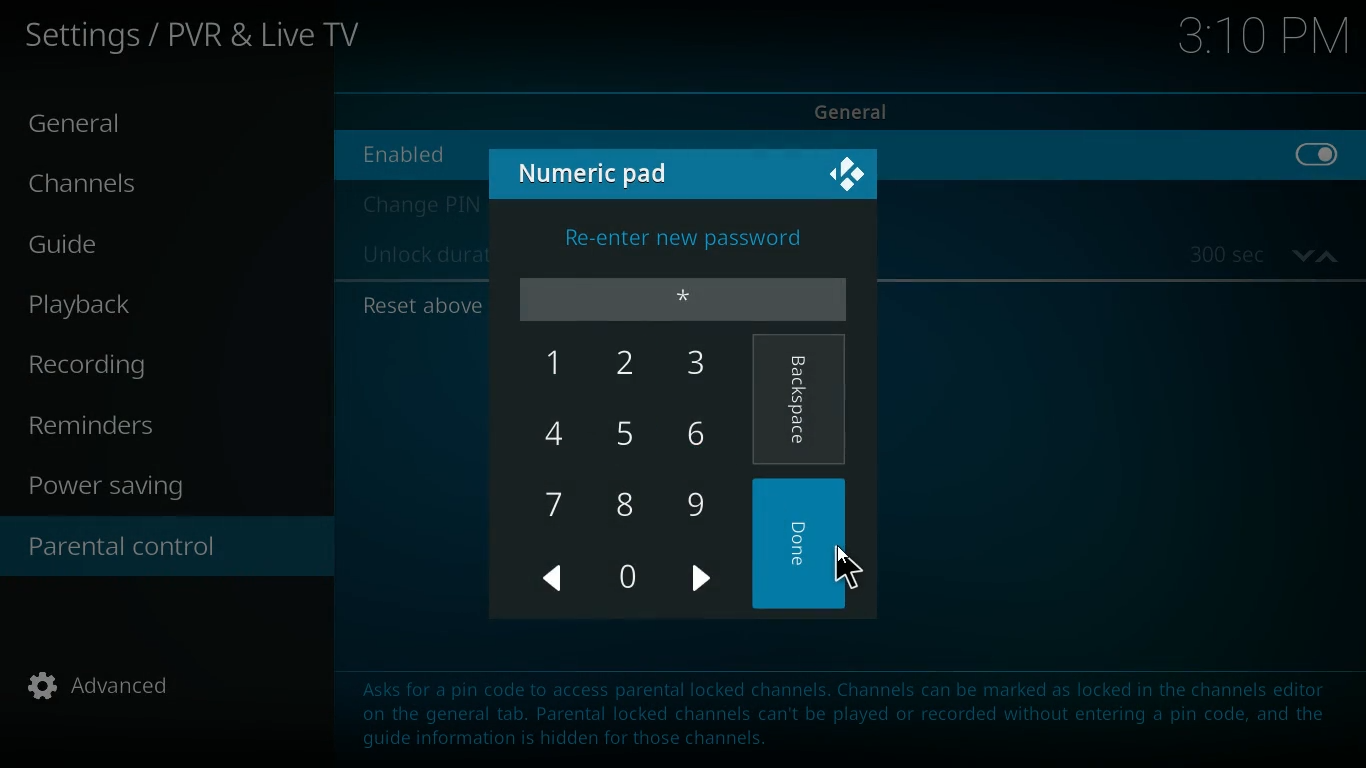 The image size is (1366, 768). I want to click on general , so click(94, 125).